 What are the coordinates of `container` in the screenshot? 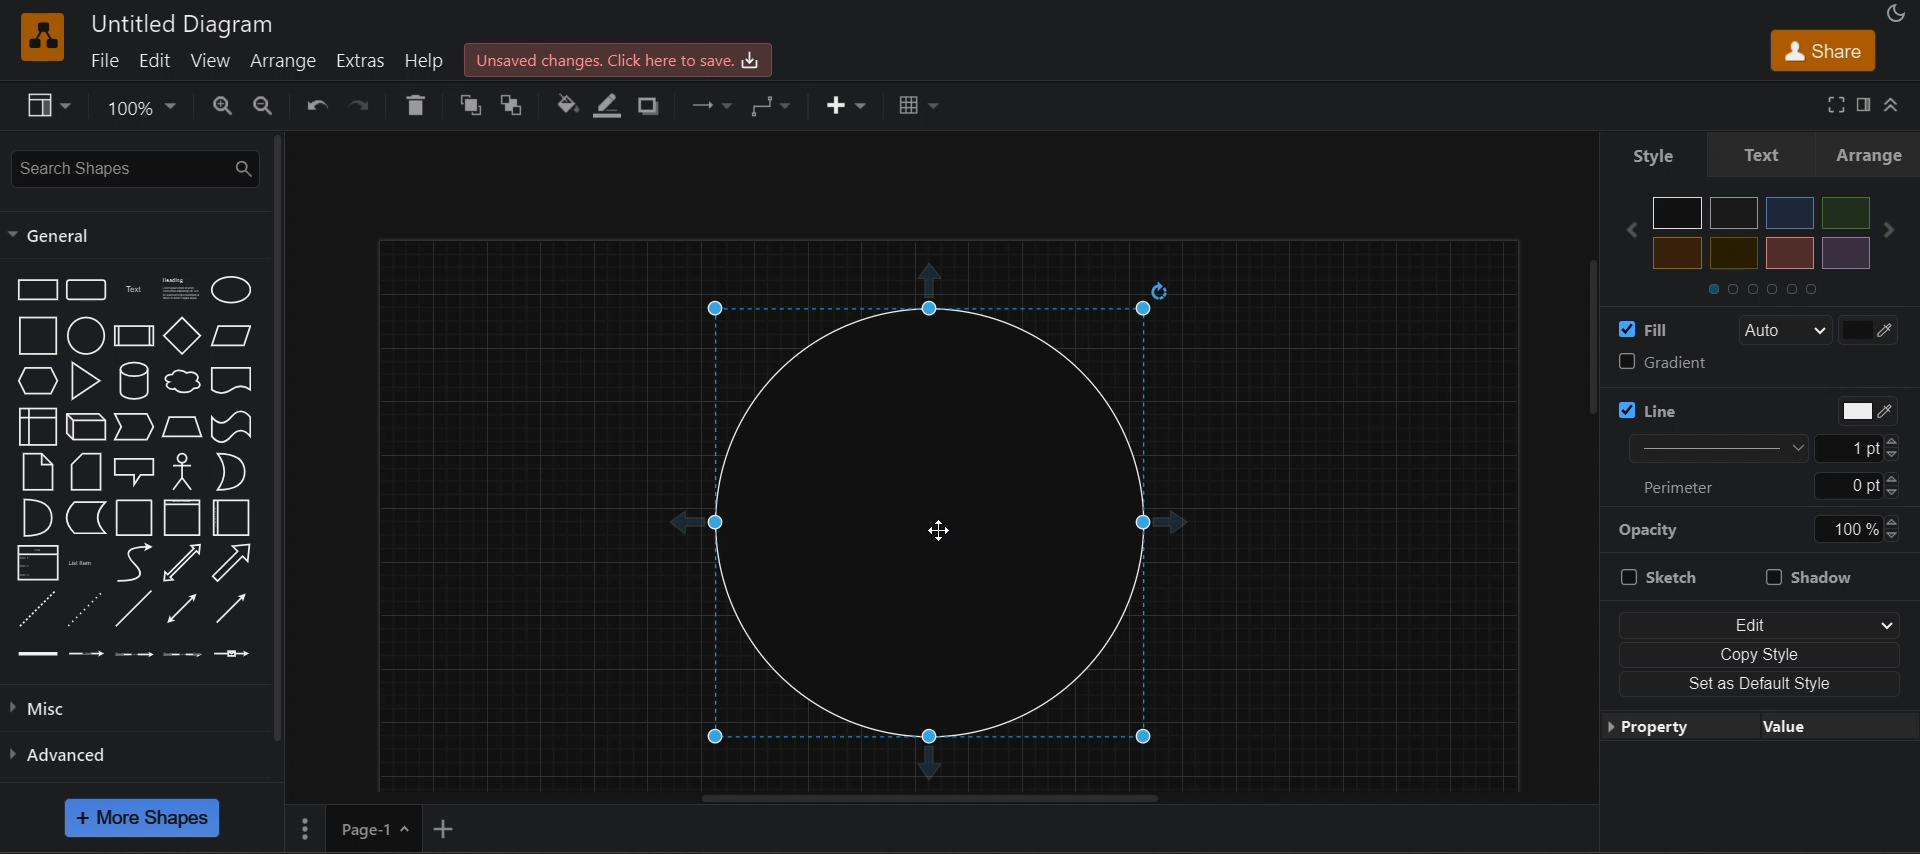 It's located at (136, 517).